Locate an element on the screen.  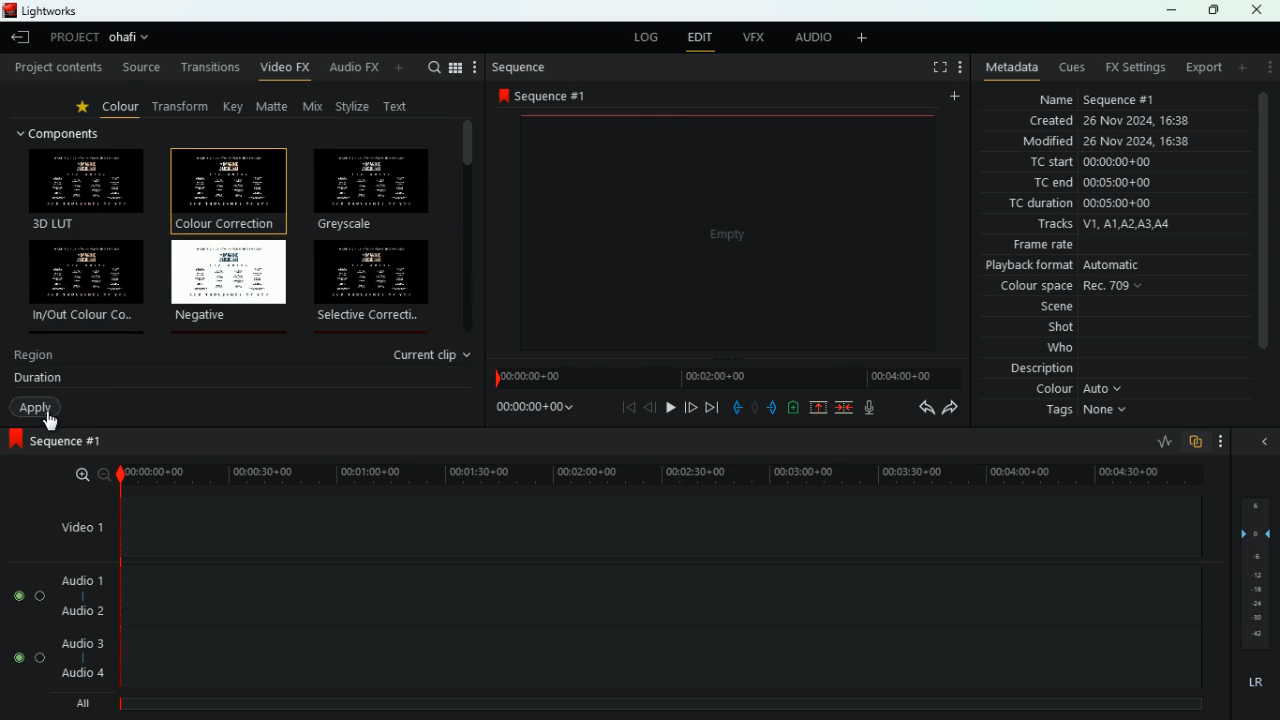
edit is located at coordinates (701, 38).